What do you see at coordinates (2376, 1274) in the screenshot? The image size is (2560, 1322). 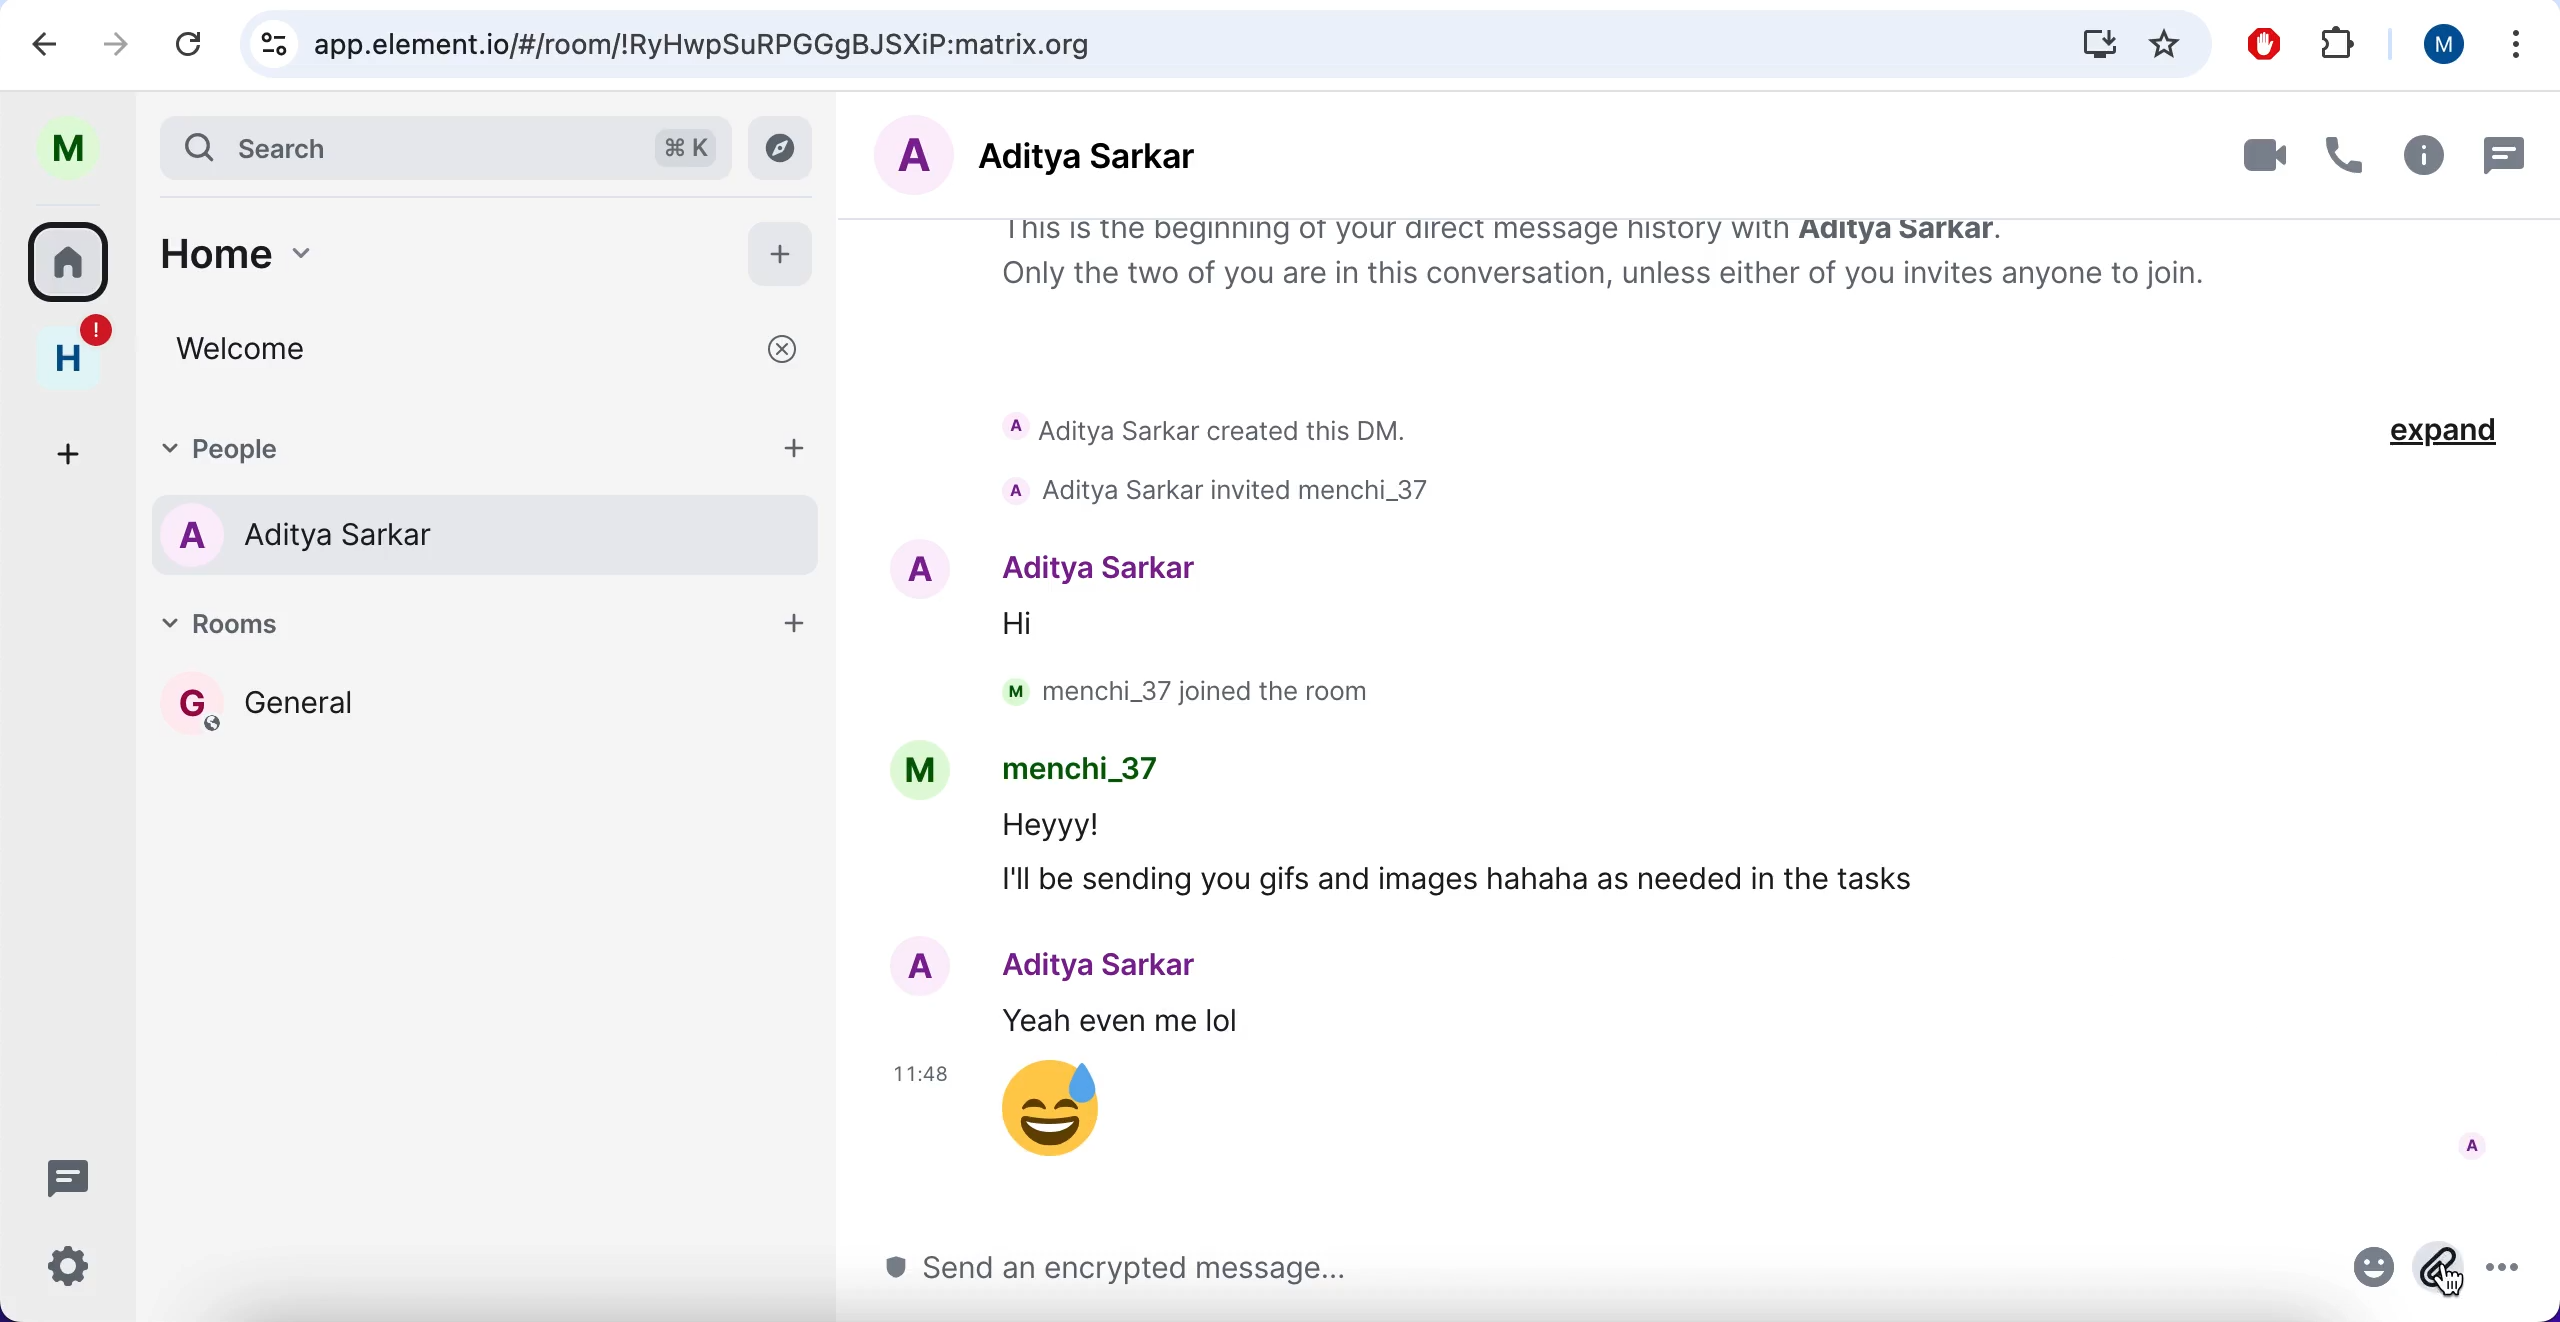 I see `emoji` at bounding box center [2376, 1274].